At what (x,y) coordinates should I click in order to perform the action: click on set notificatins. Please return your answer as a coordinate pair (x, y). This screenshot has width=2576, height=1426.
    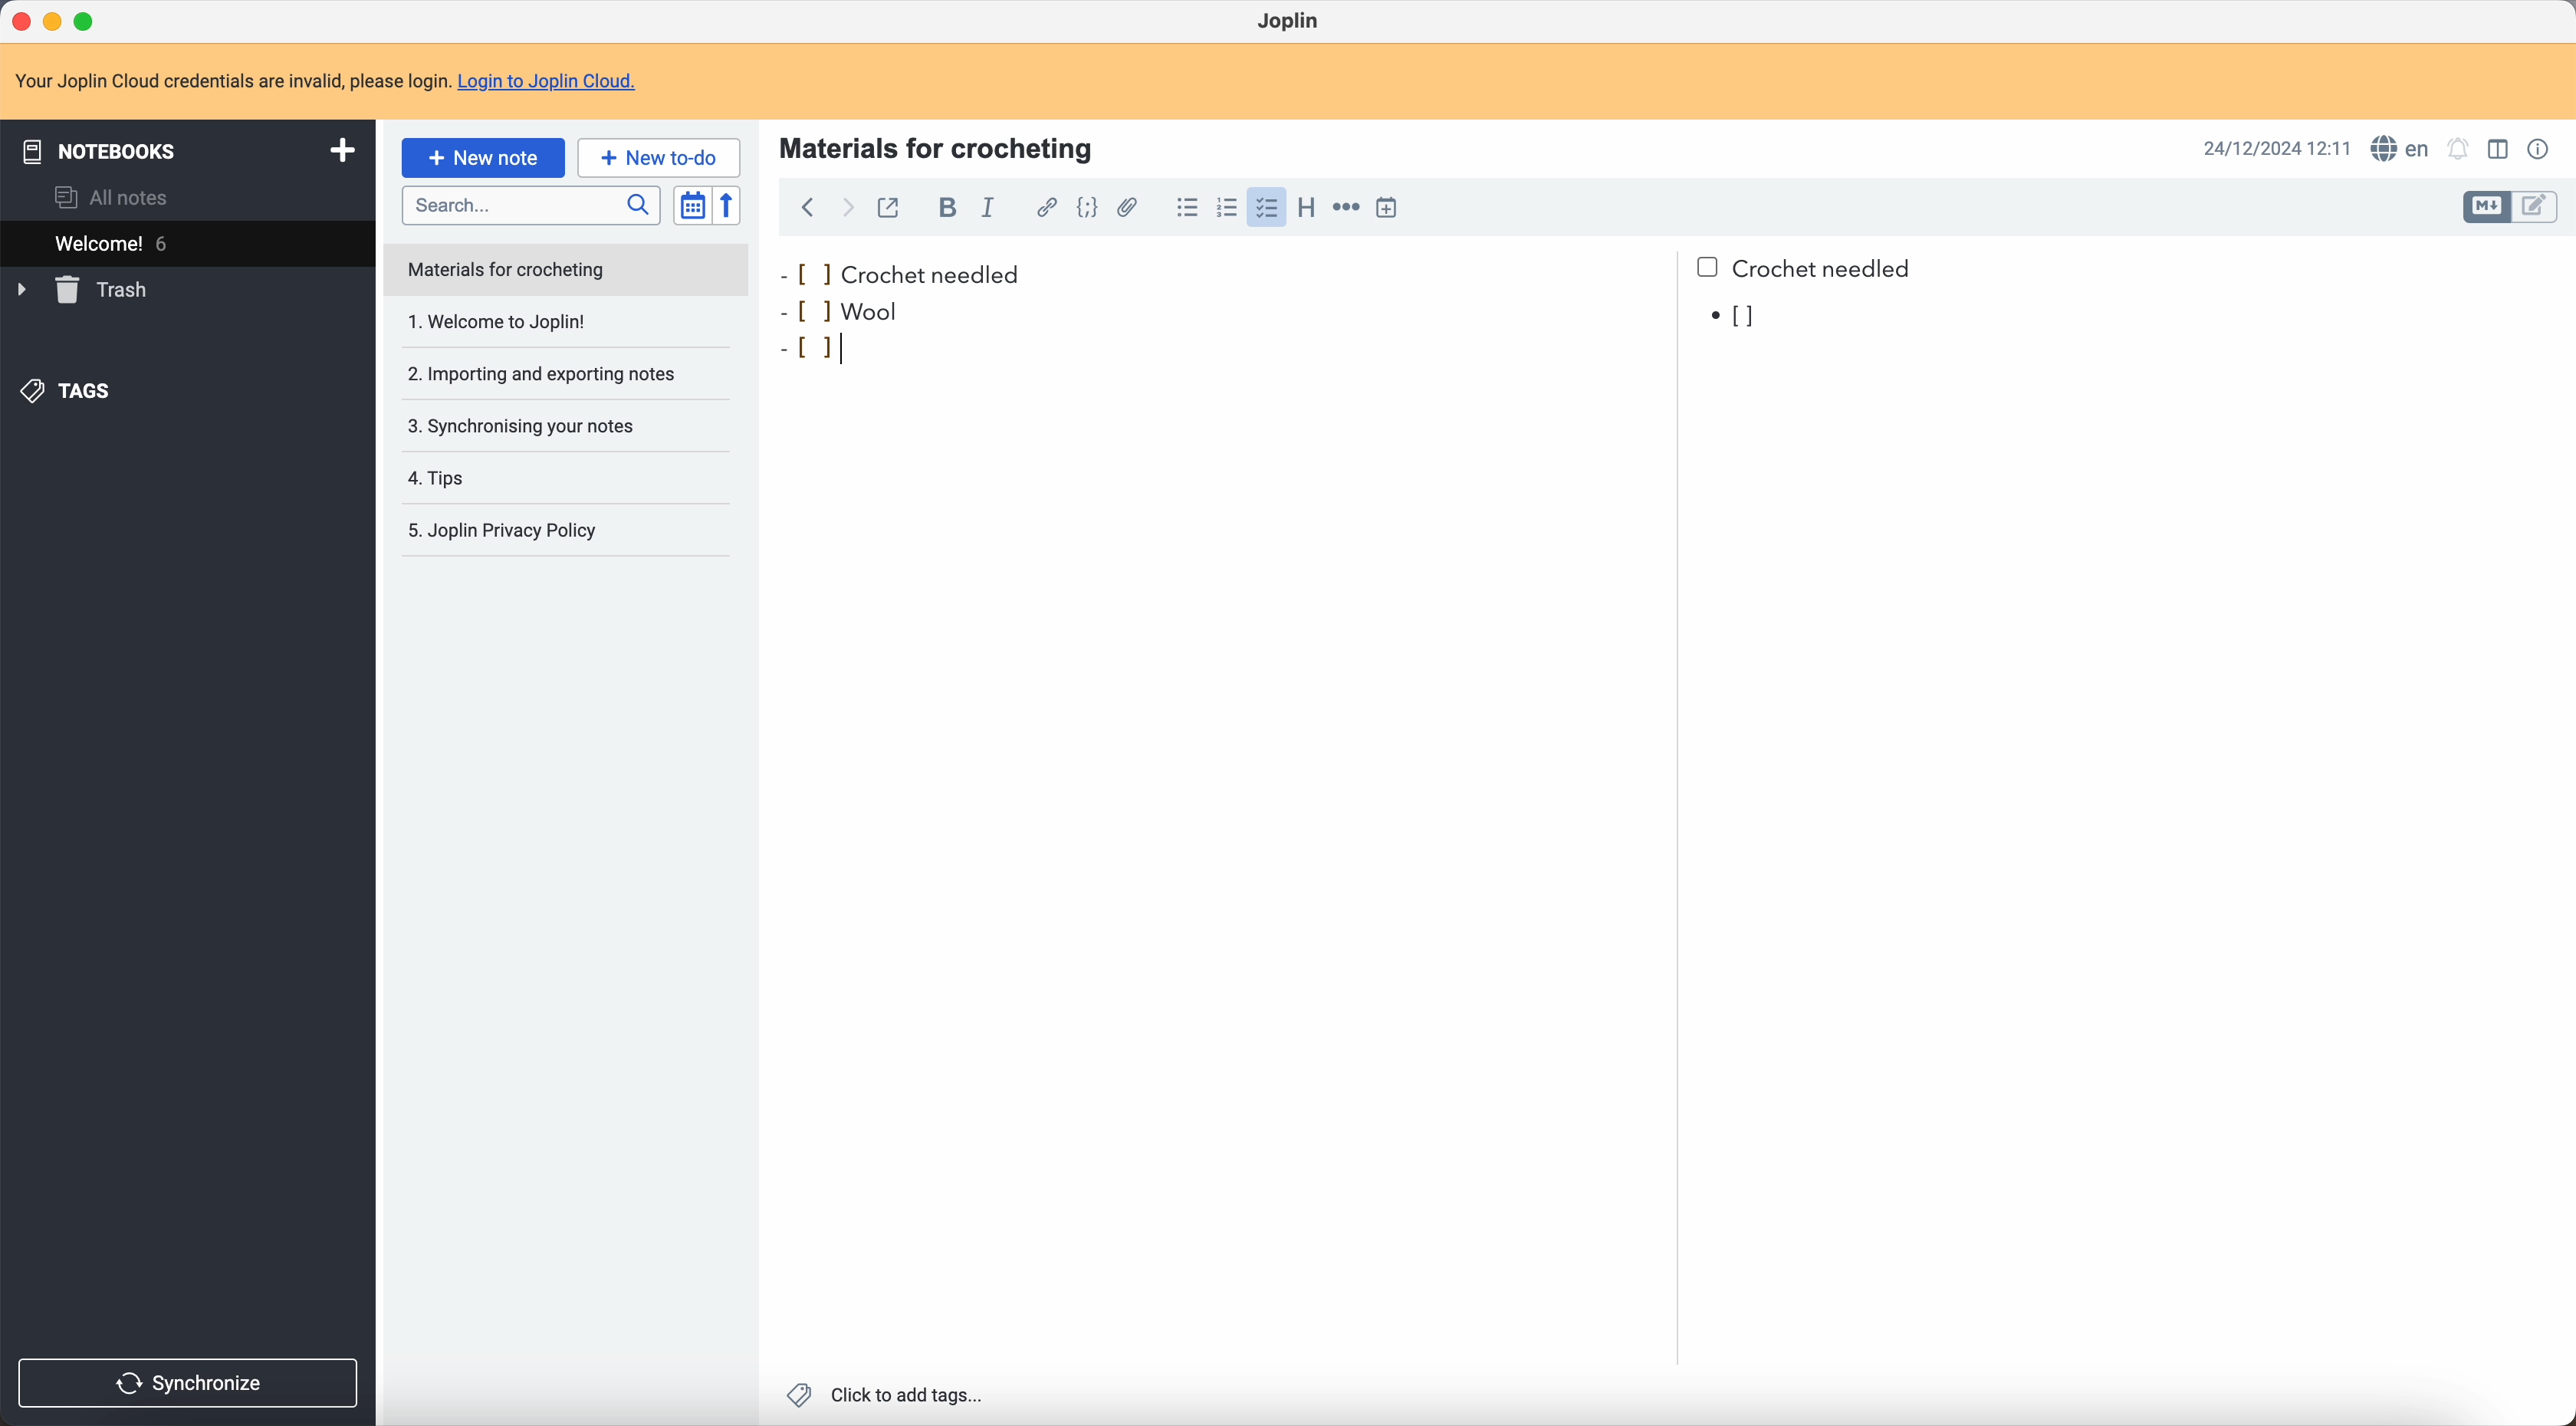
    Looking at the image, I should click on (2459, 151).